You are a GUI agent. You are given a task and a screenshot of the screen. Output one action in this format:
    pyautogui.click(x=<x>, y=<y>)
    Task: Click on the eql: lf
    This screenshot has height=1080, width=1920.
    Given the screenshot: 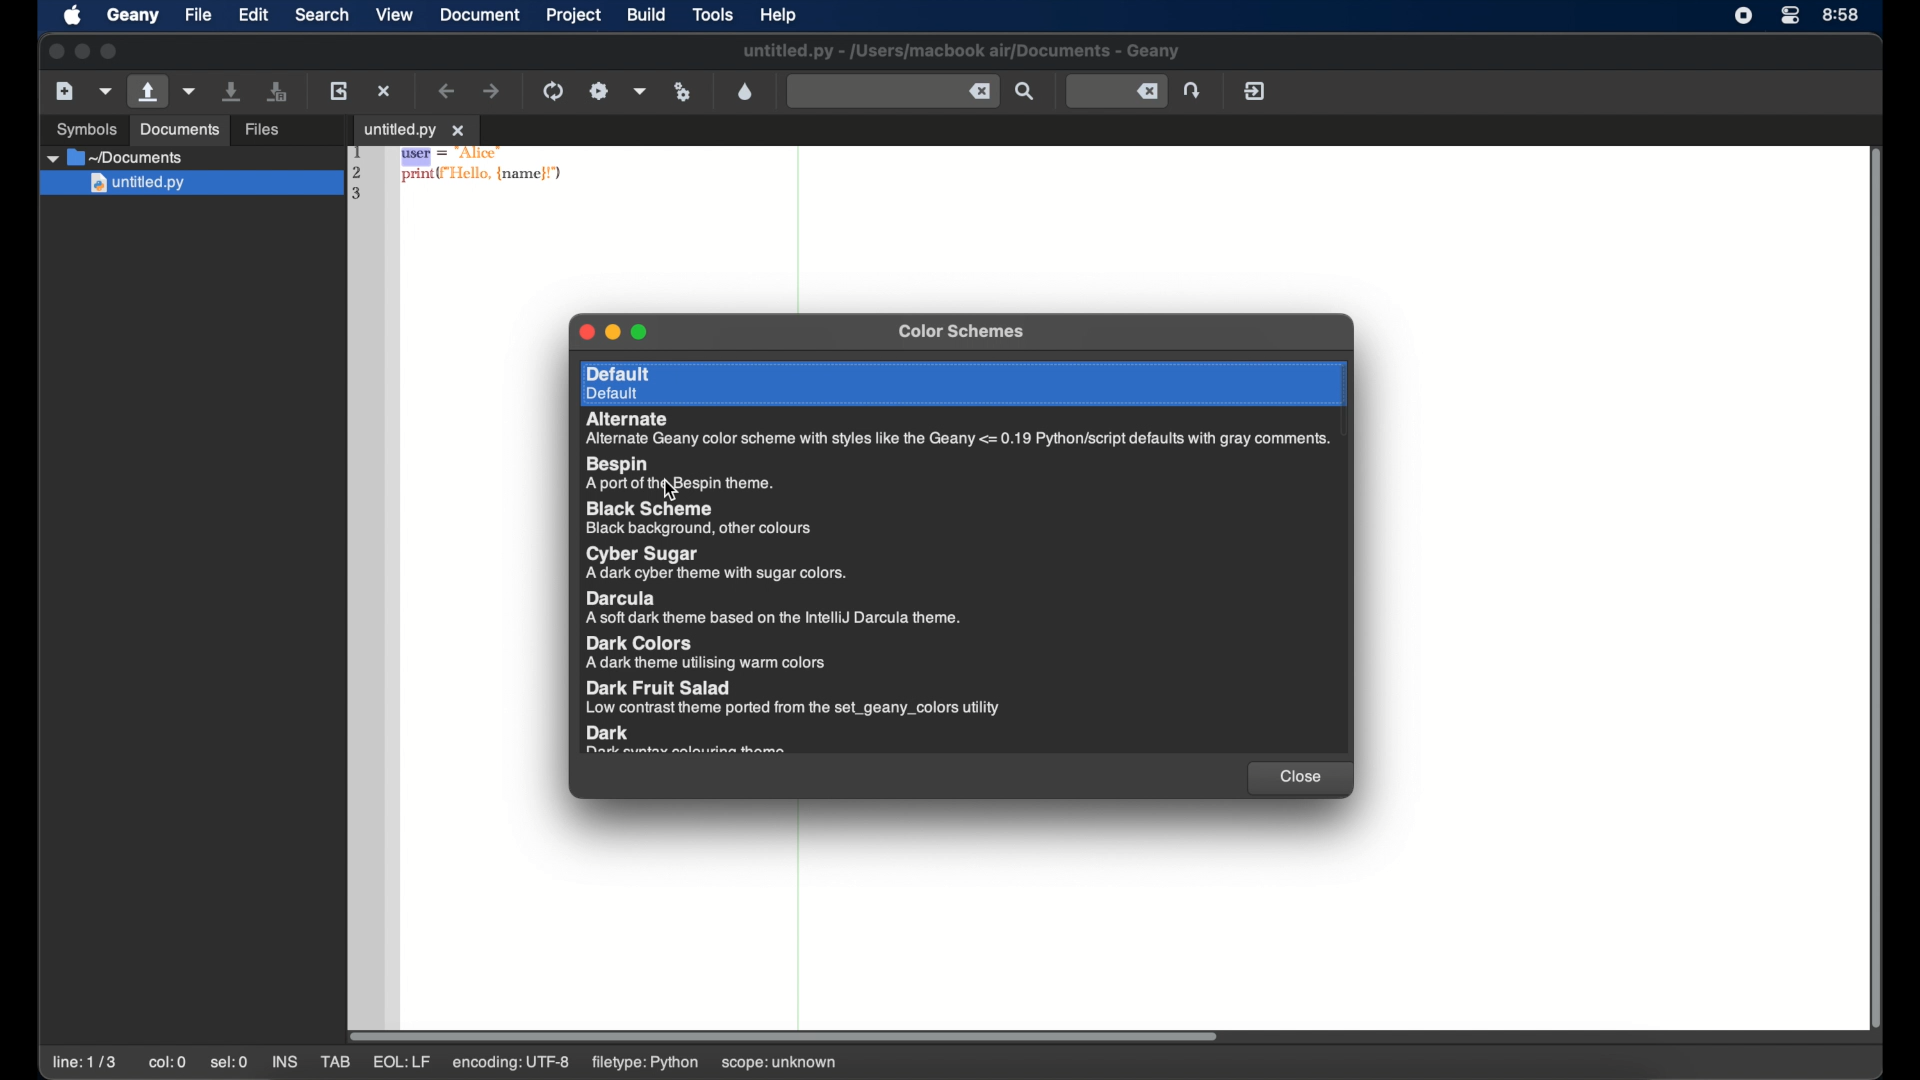 What is the action you would take?
    pyautogui.click(x=402, y=1062)
    